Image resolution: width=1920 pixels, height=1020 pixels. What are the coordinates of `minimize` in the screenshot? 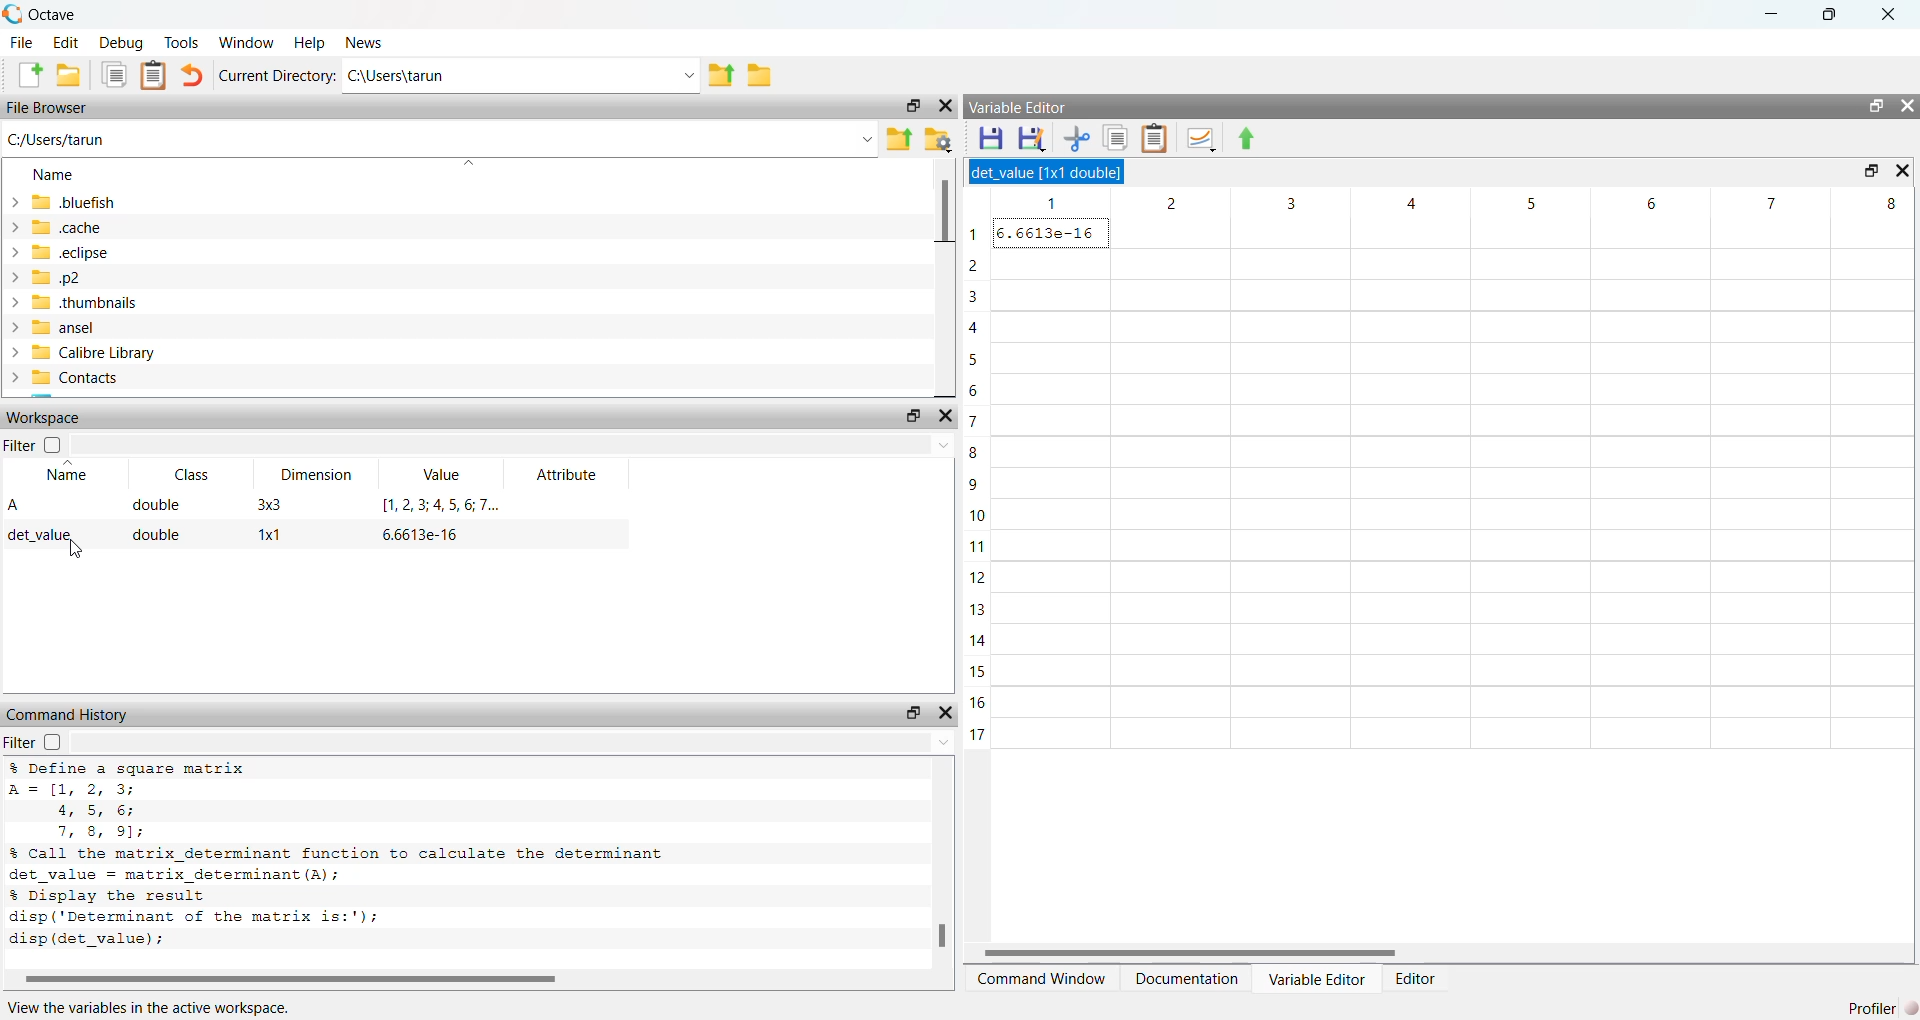 It's located at (1767, 16).